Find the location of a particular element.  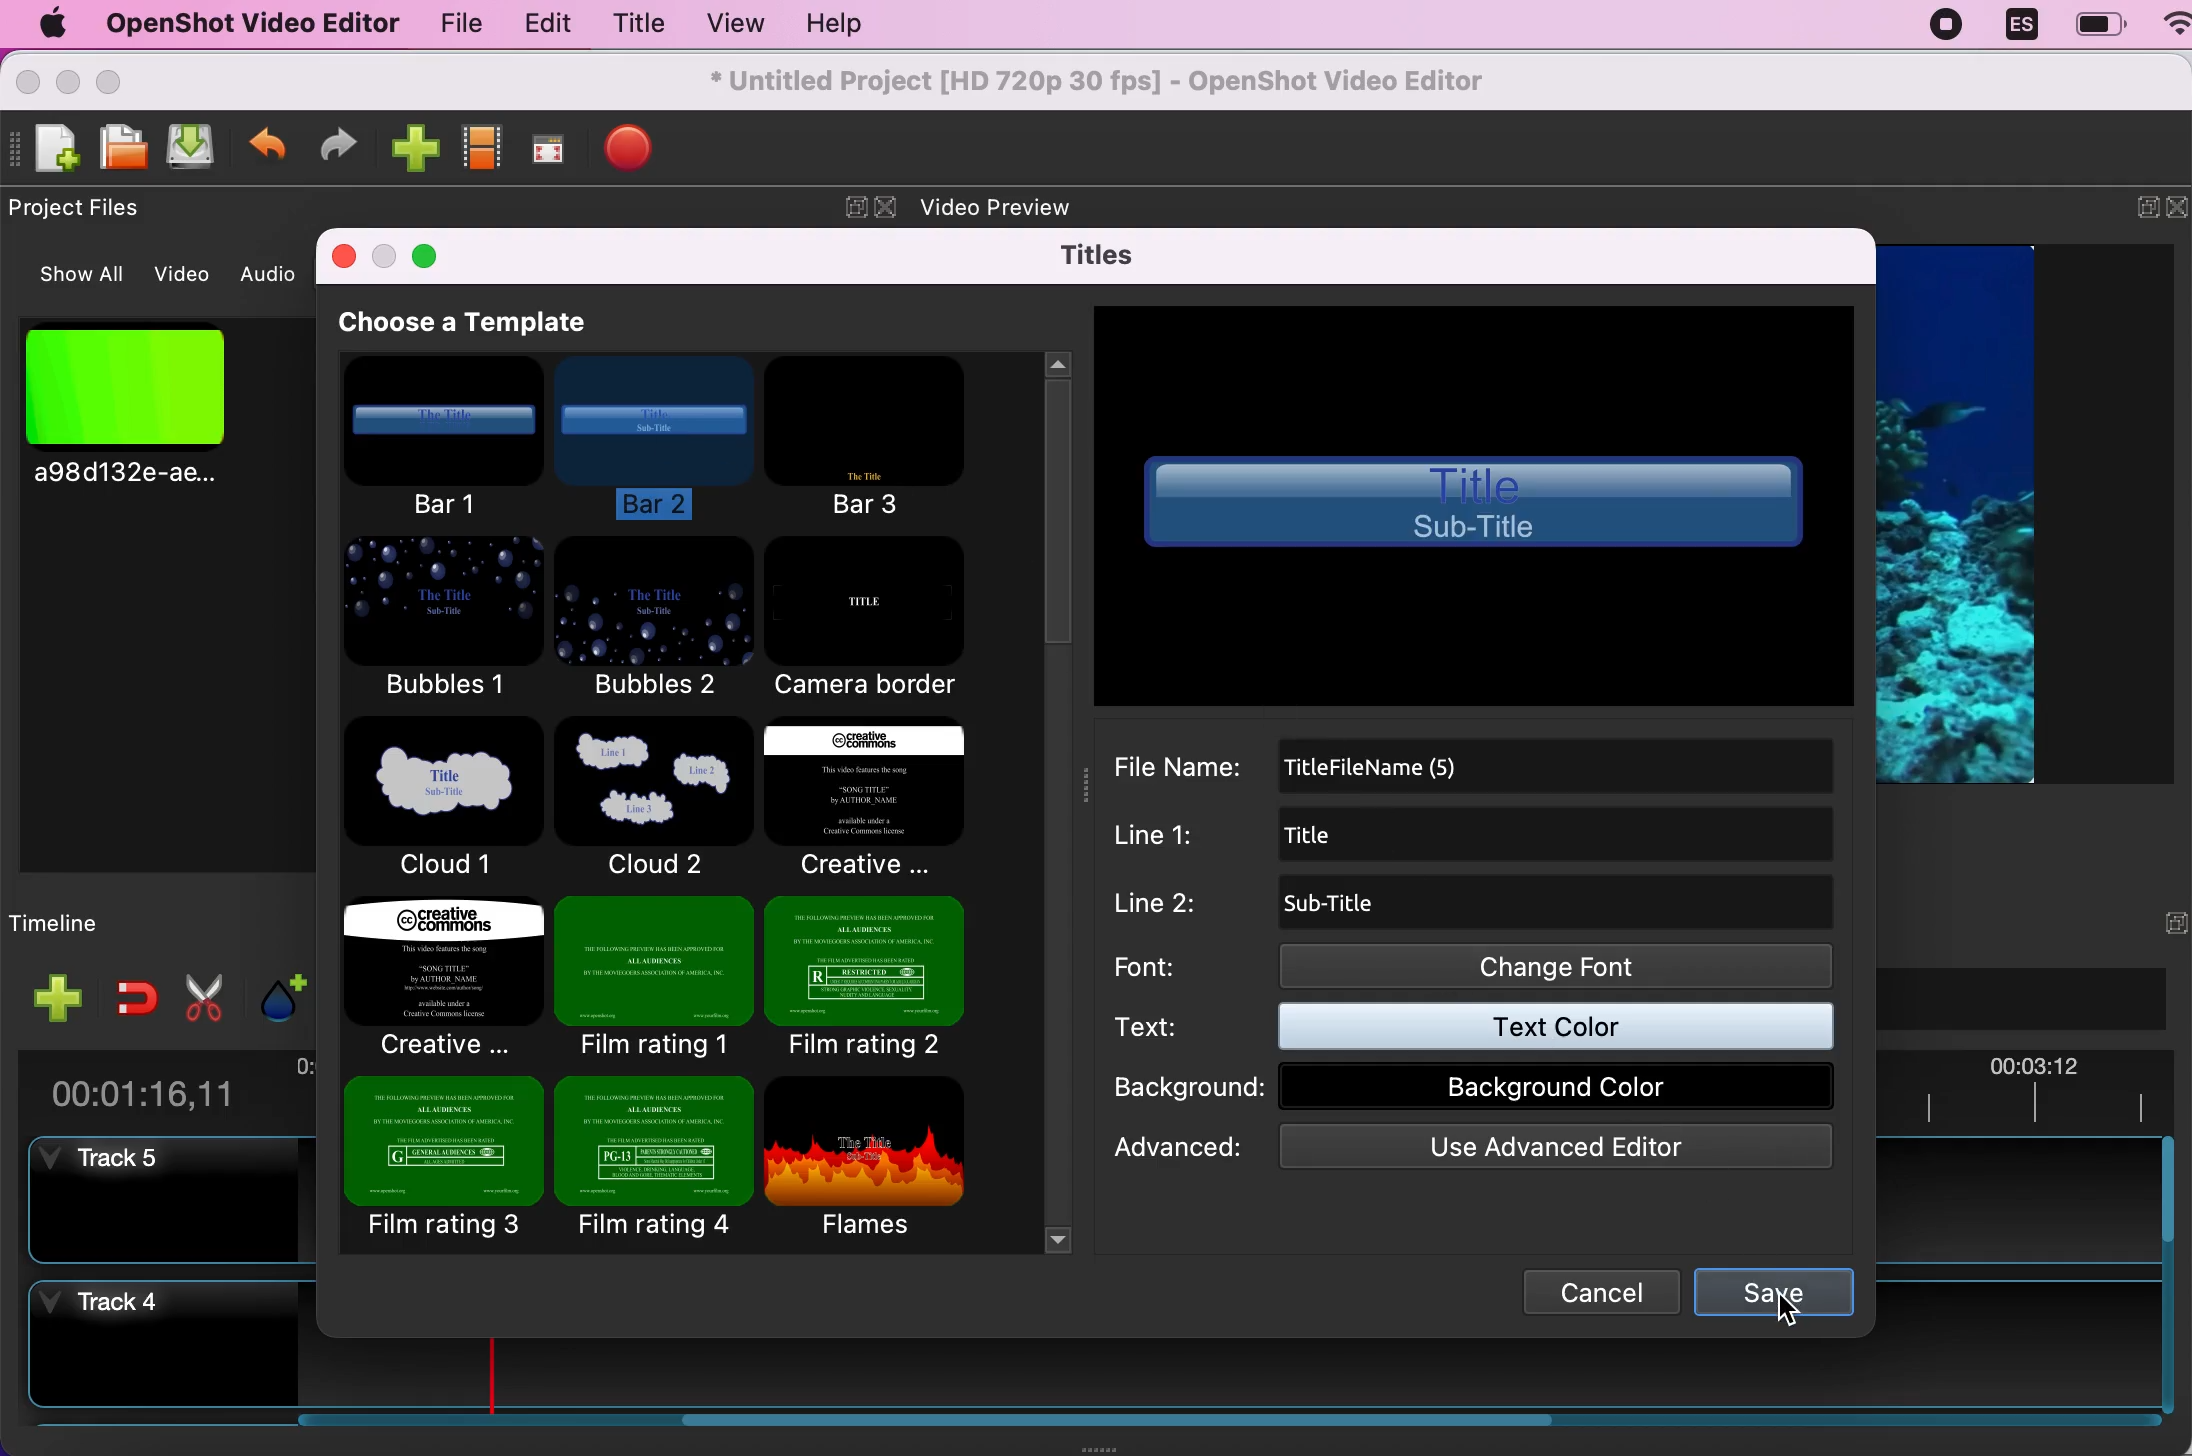

bar 1 is located at coordinates (451, 439).